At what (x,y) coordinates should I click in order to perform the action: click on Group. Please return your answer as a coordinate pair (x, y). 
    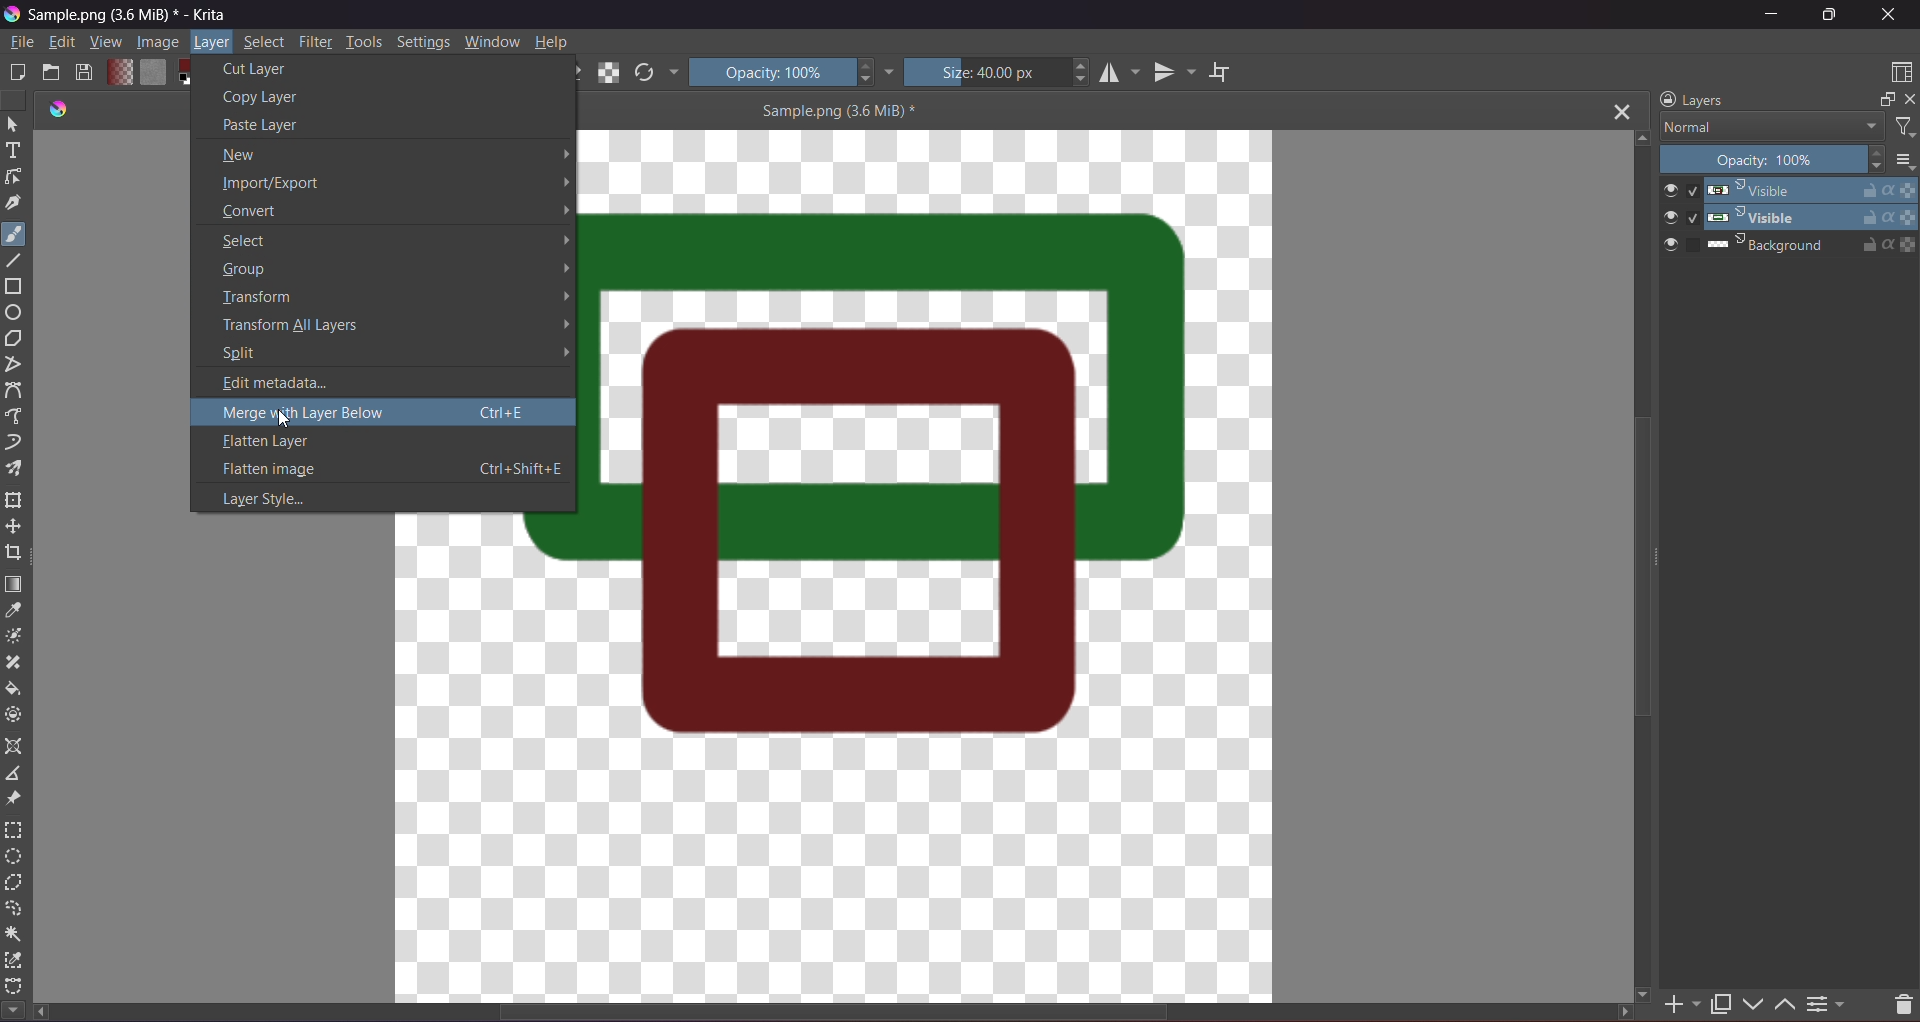
    Looking at the image, I should click on (392, 270).